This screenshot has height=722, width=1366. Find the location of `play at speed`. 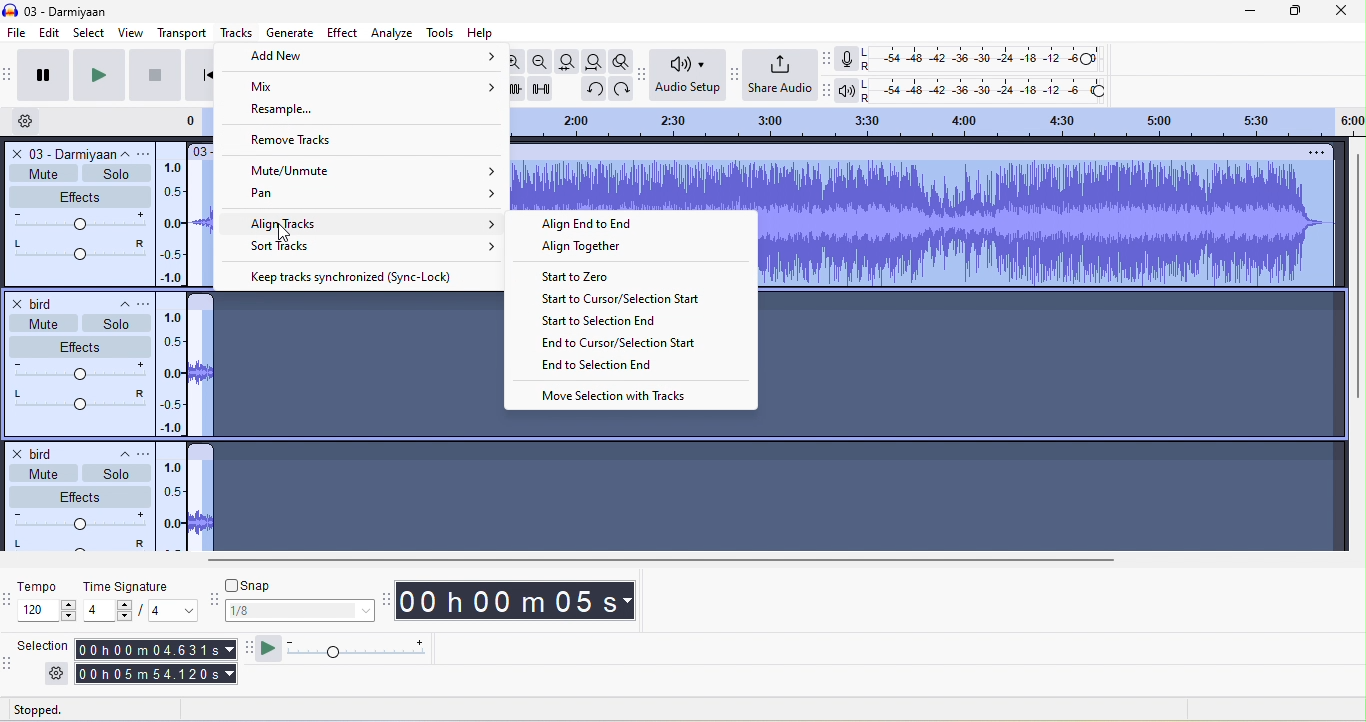

play at speed is located at coordinates (365, 649).